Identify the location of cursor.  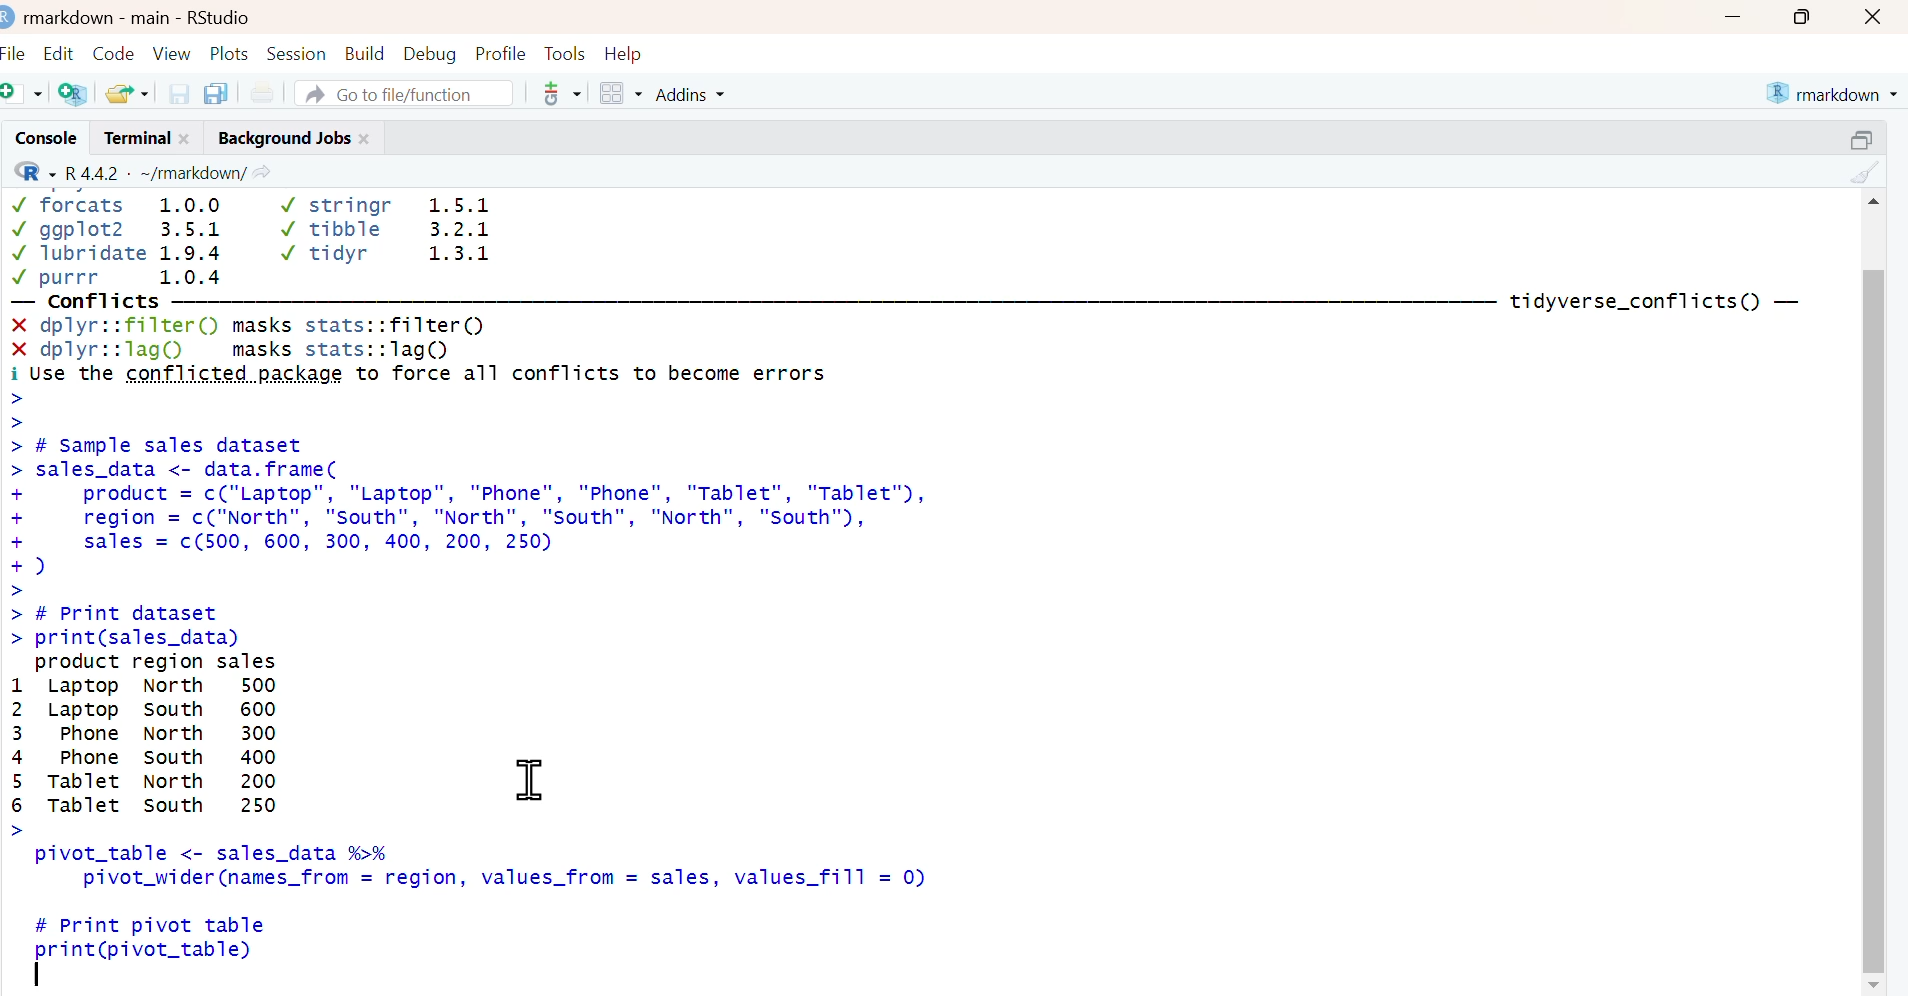
(531, 780).